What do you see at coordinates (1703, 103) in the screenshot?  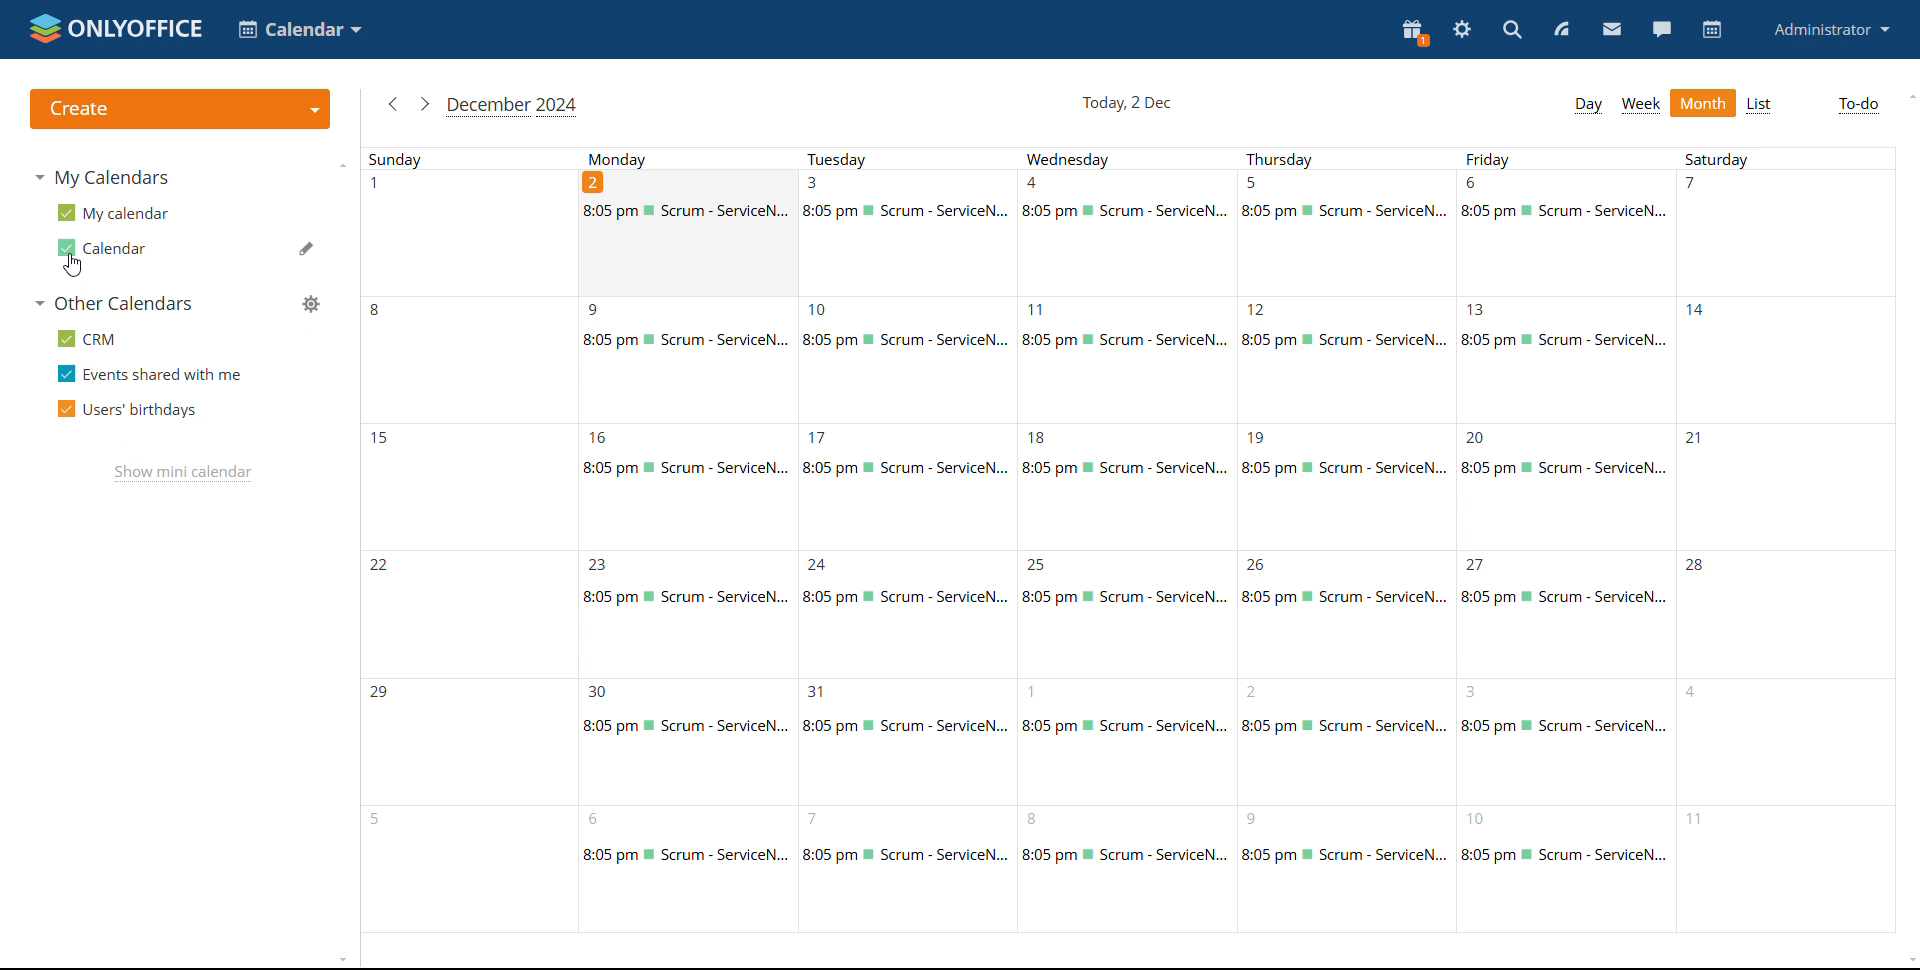 I see `month view` at bounding box center [1703, 103].